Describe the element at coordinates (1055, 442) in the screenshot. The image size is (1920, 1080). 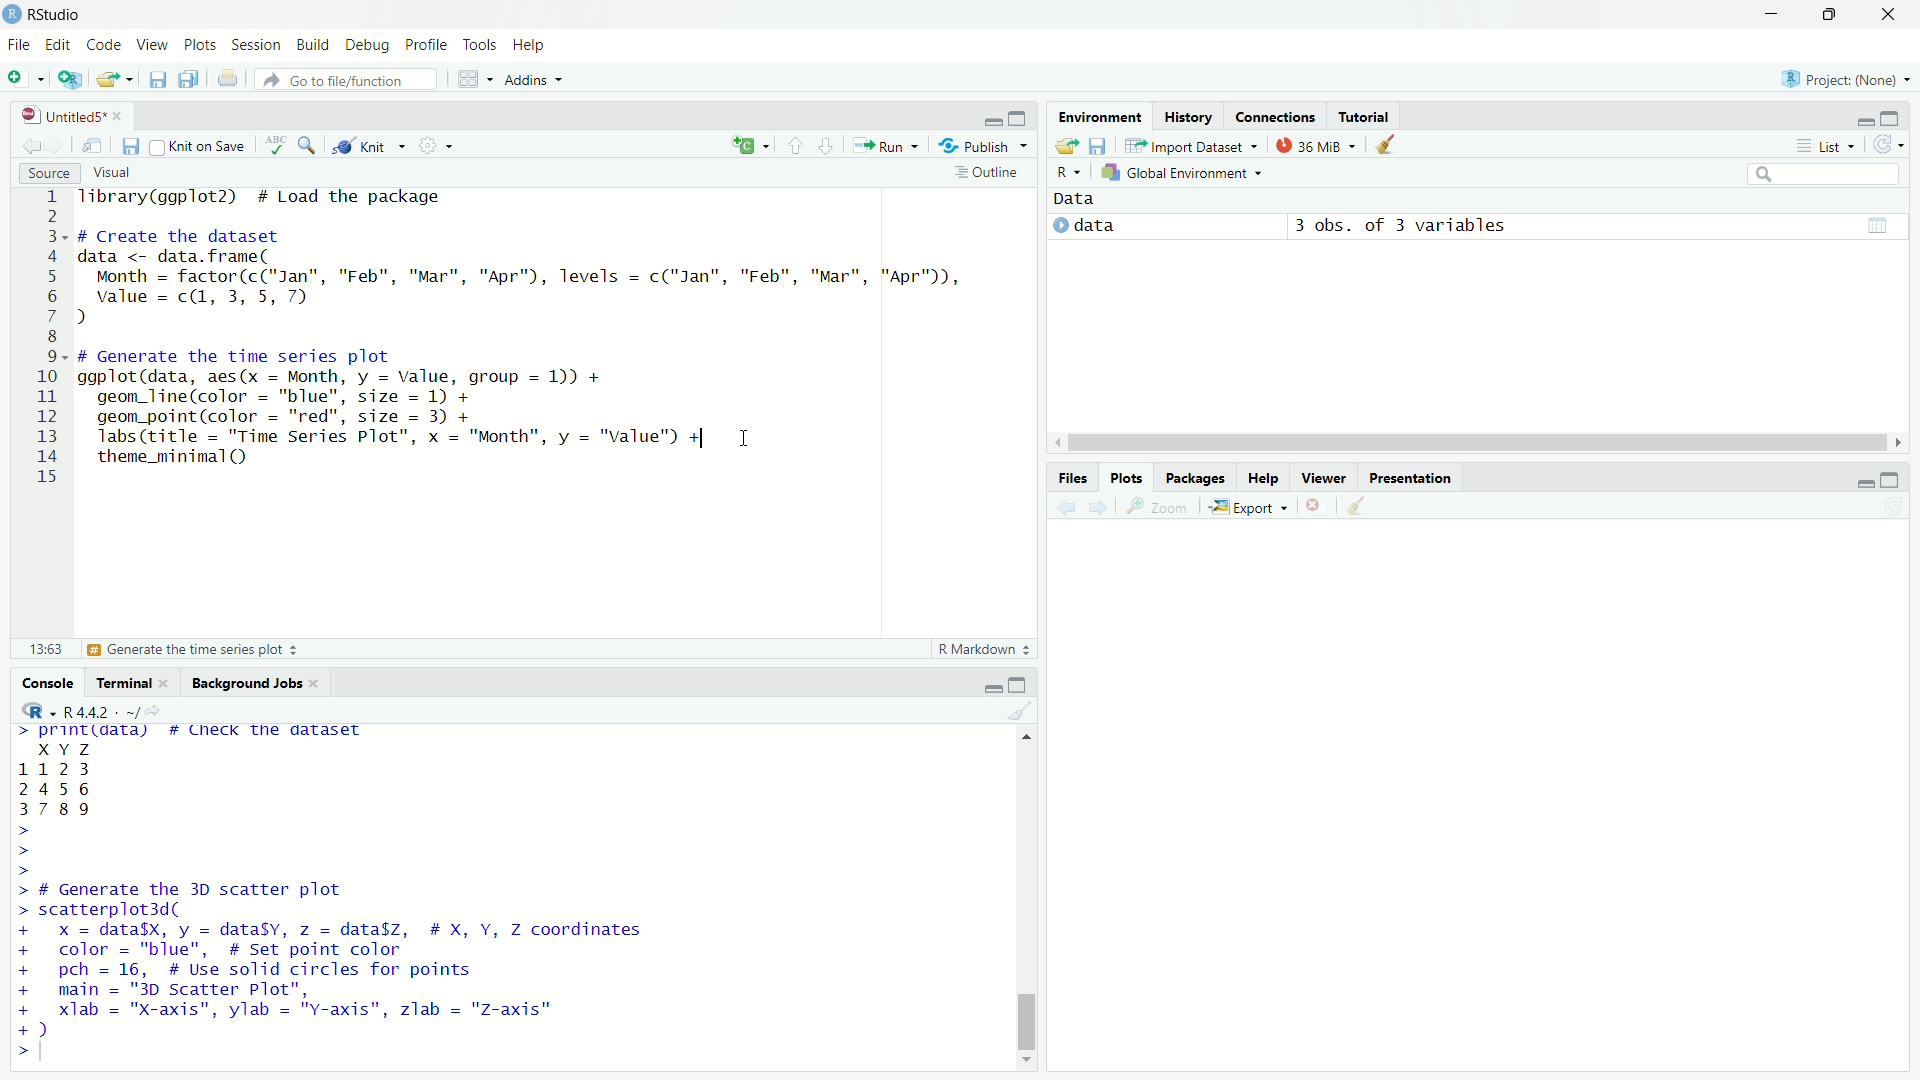
I see `move left` at that location.